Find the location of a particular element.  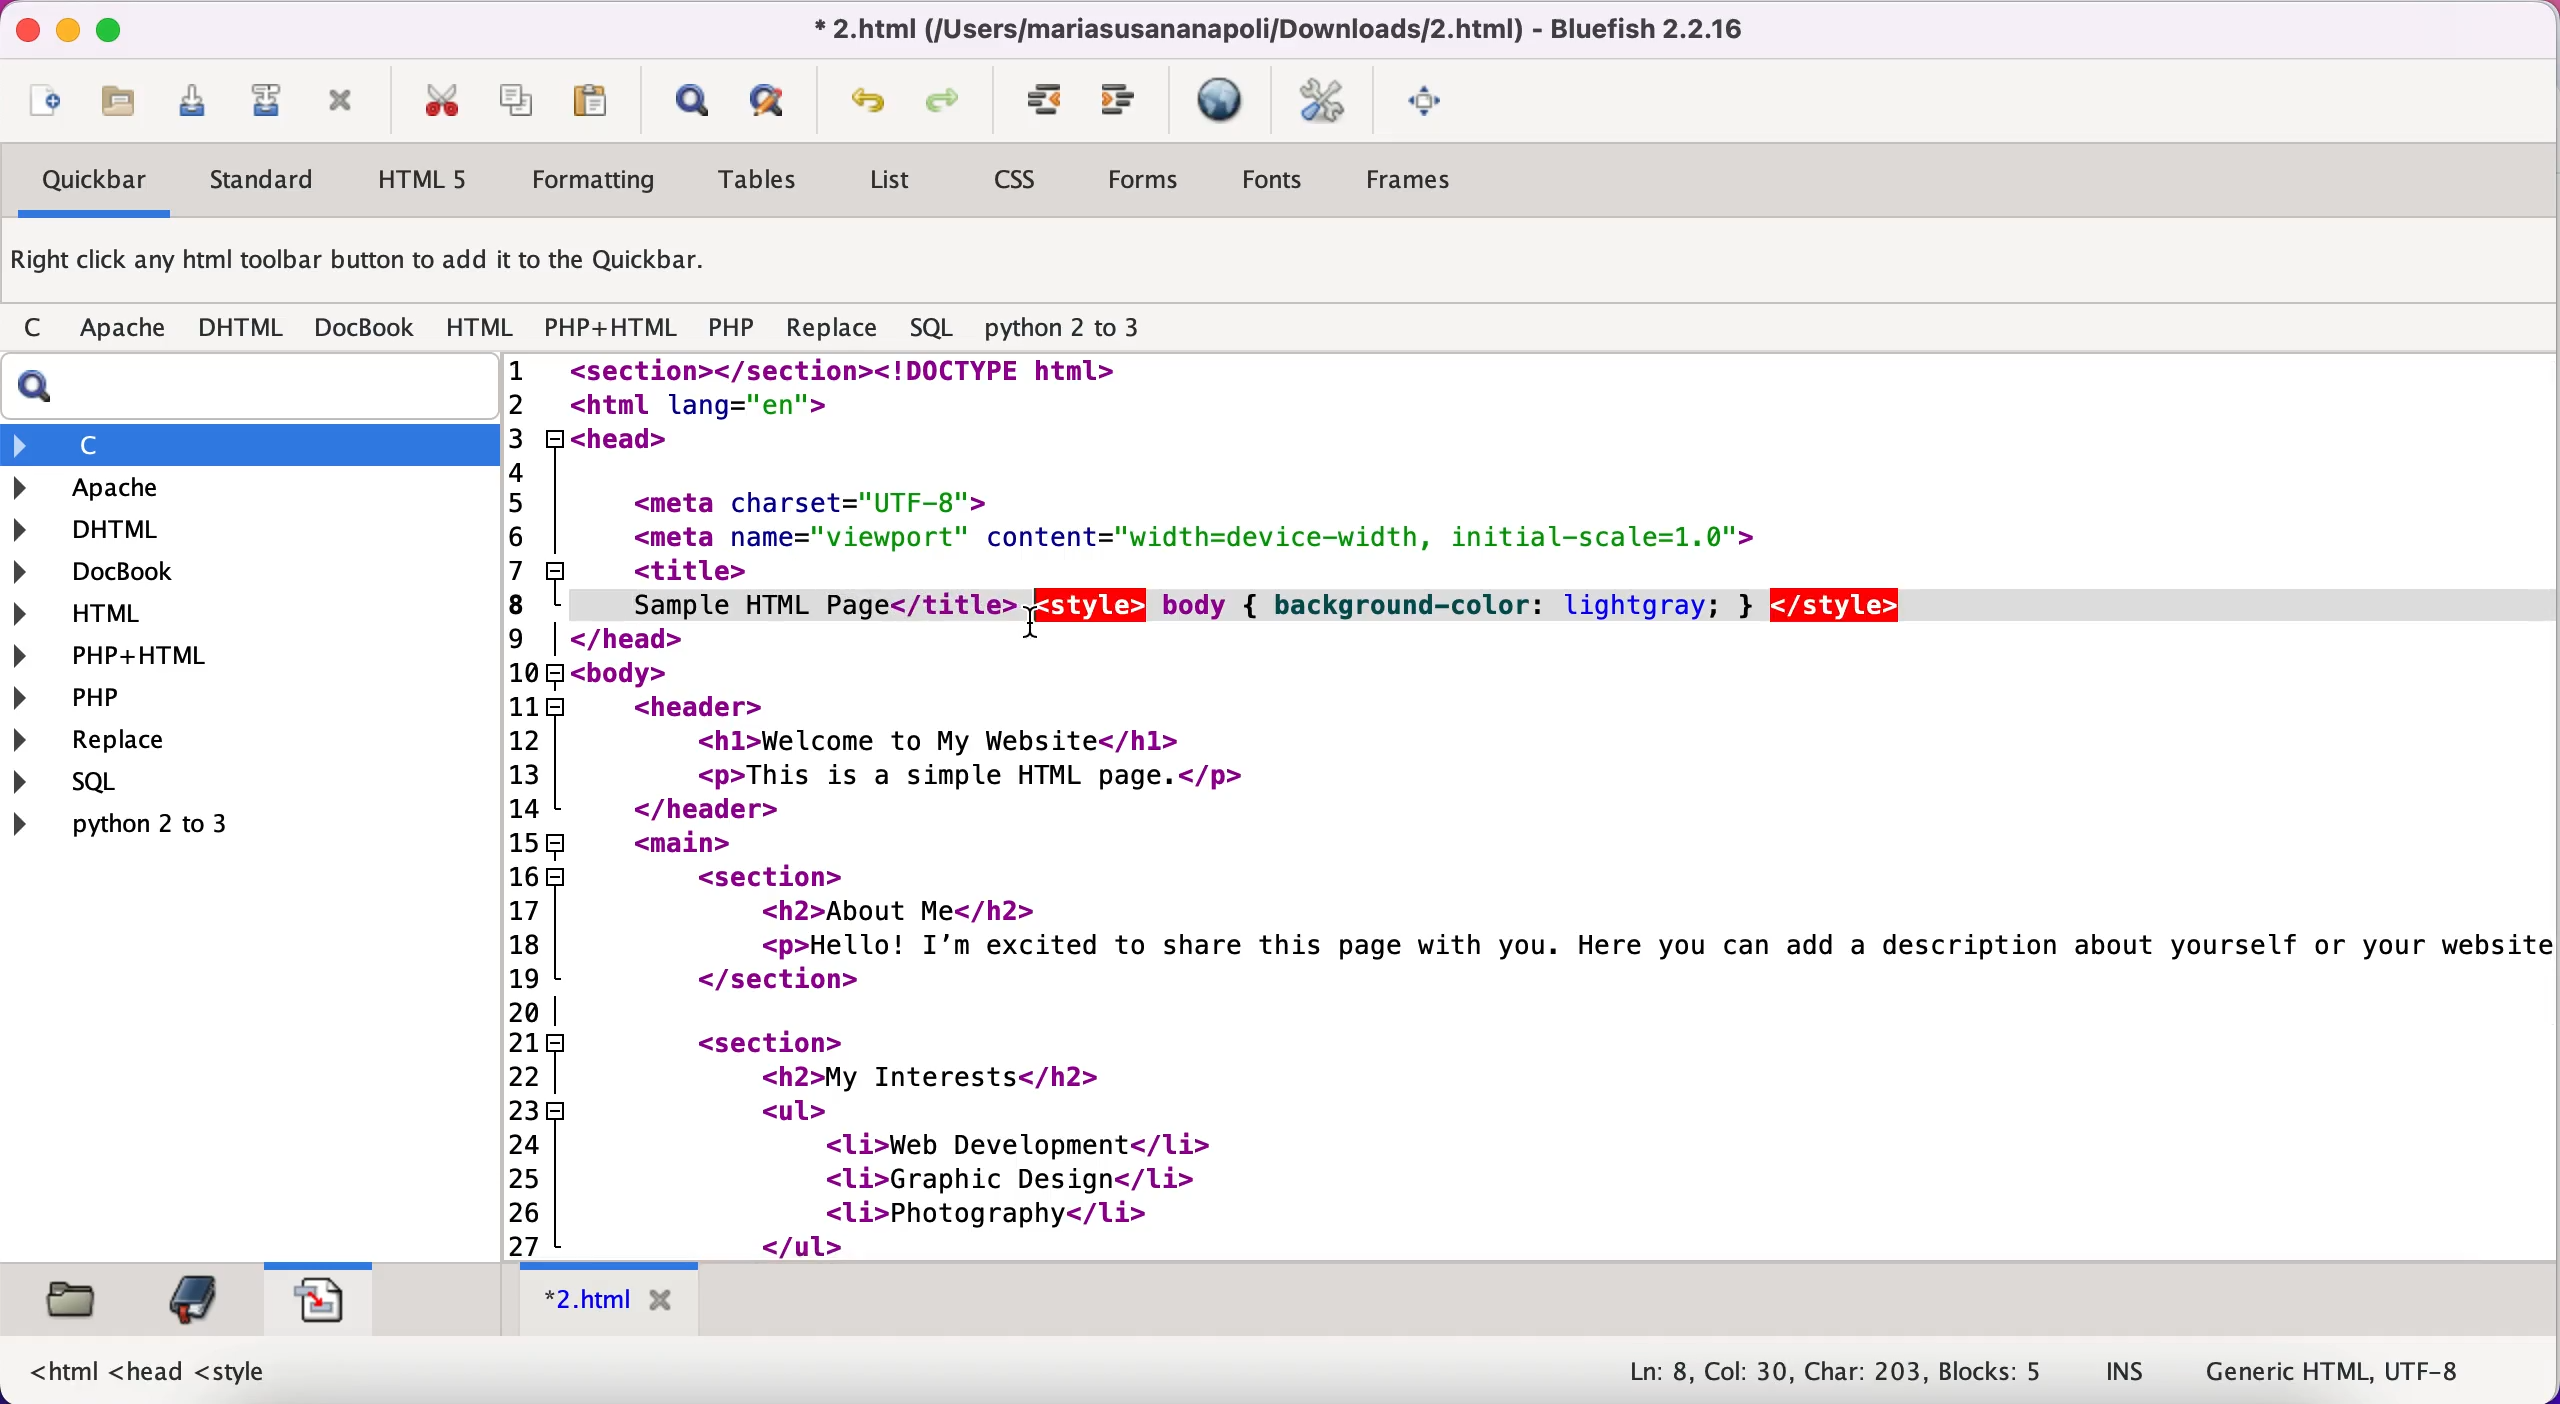

minimize is located at coordinates (66, 31).